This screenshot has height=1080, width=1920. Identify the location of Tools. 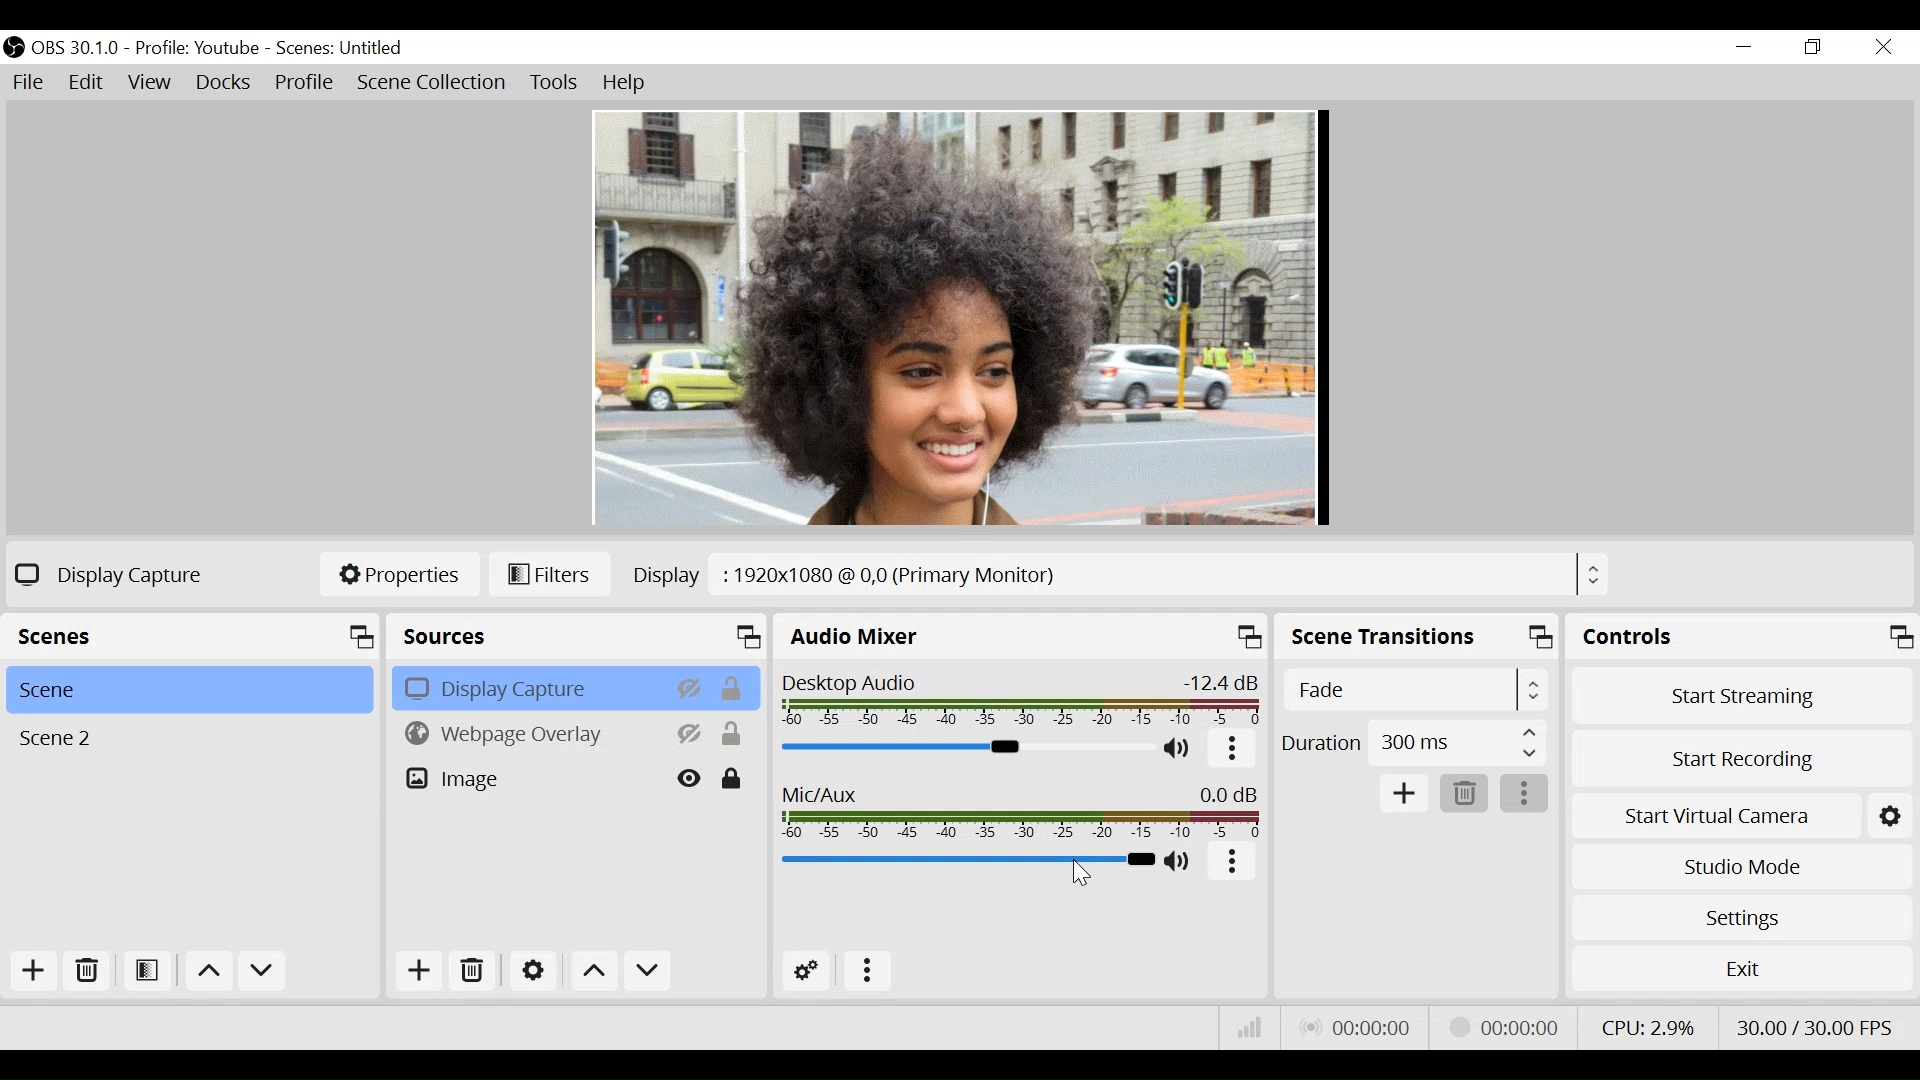
(556, 83).